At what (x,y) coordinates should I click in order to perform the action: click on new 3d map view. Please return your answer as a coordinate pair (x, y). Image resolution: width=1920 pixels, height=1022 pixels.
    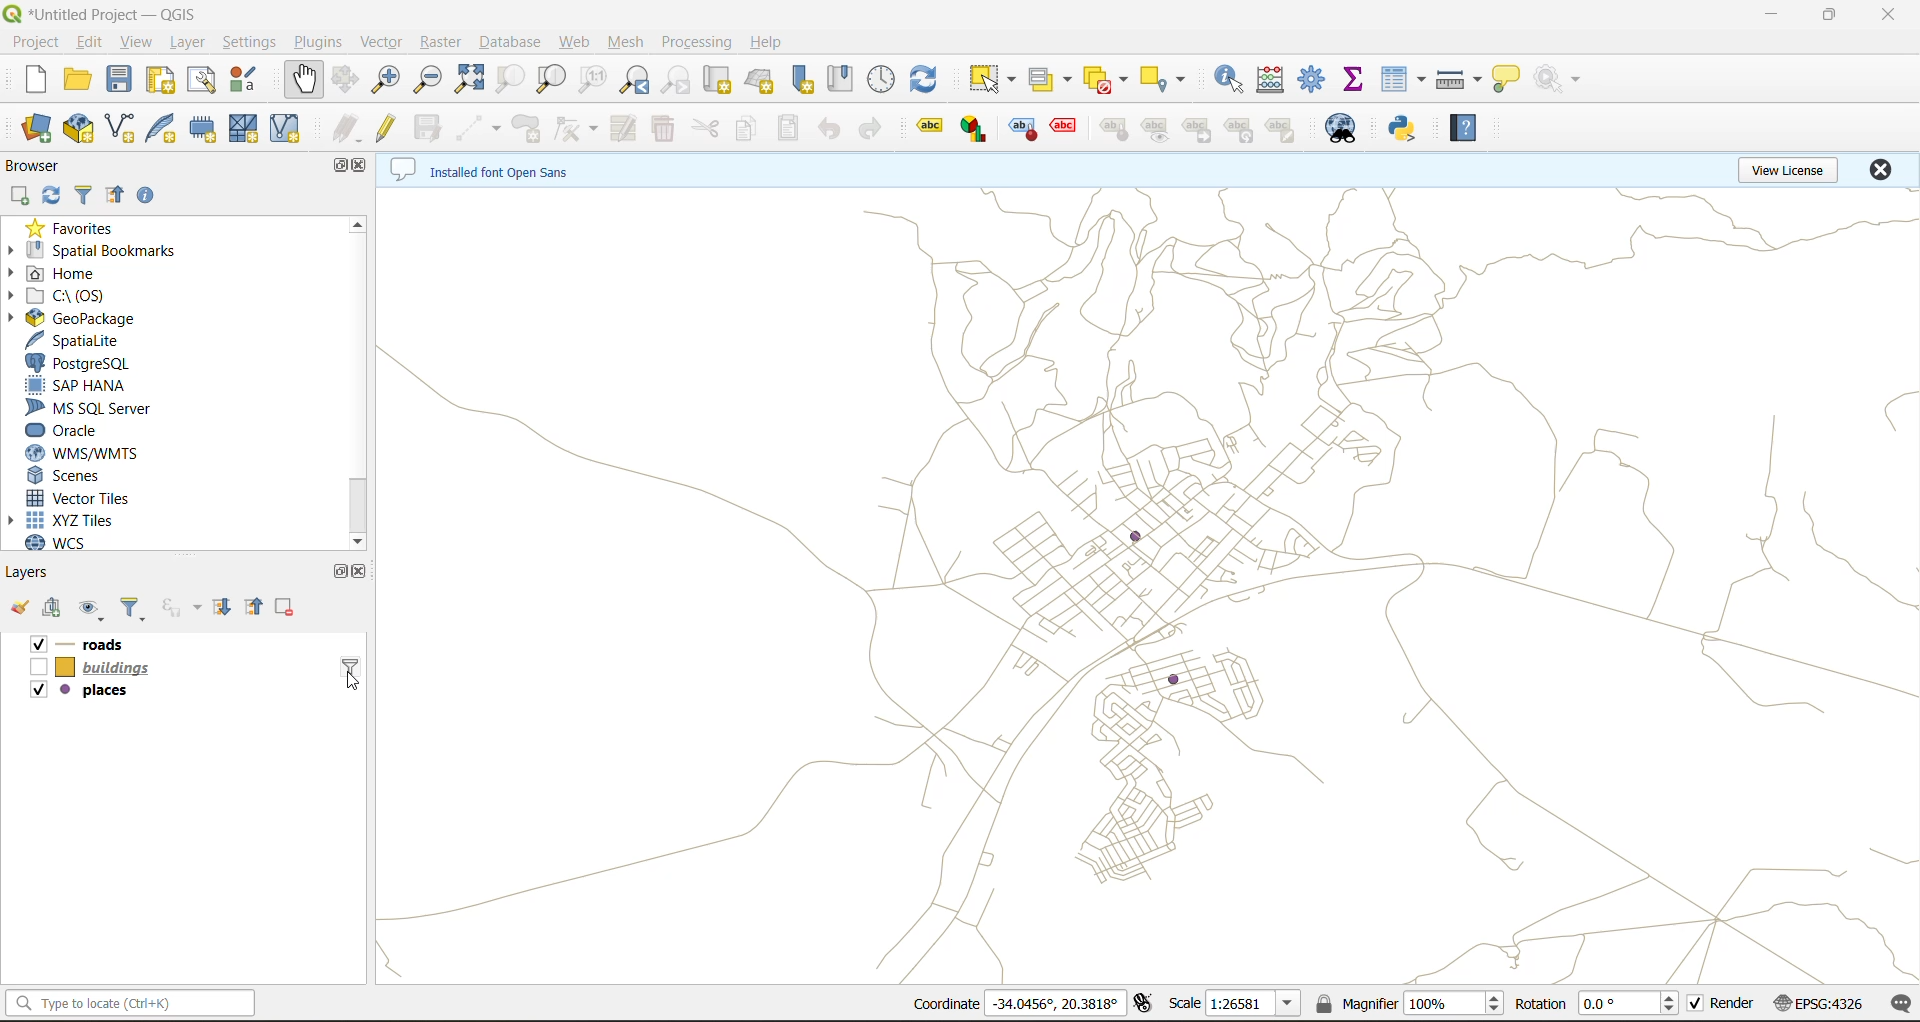
    Looking at the image, I should click on (765, 83).